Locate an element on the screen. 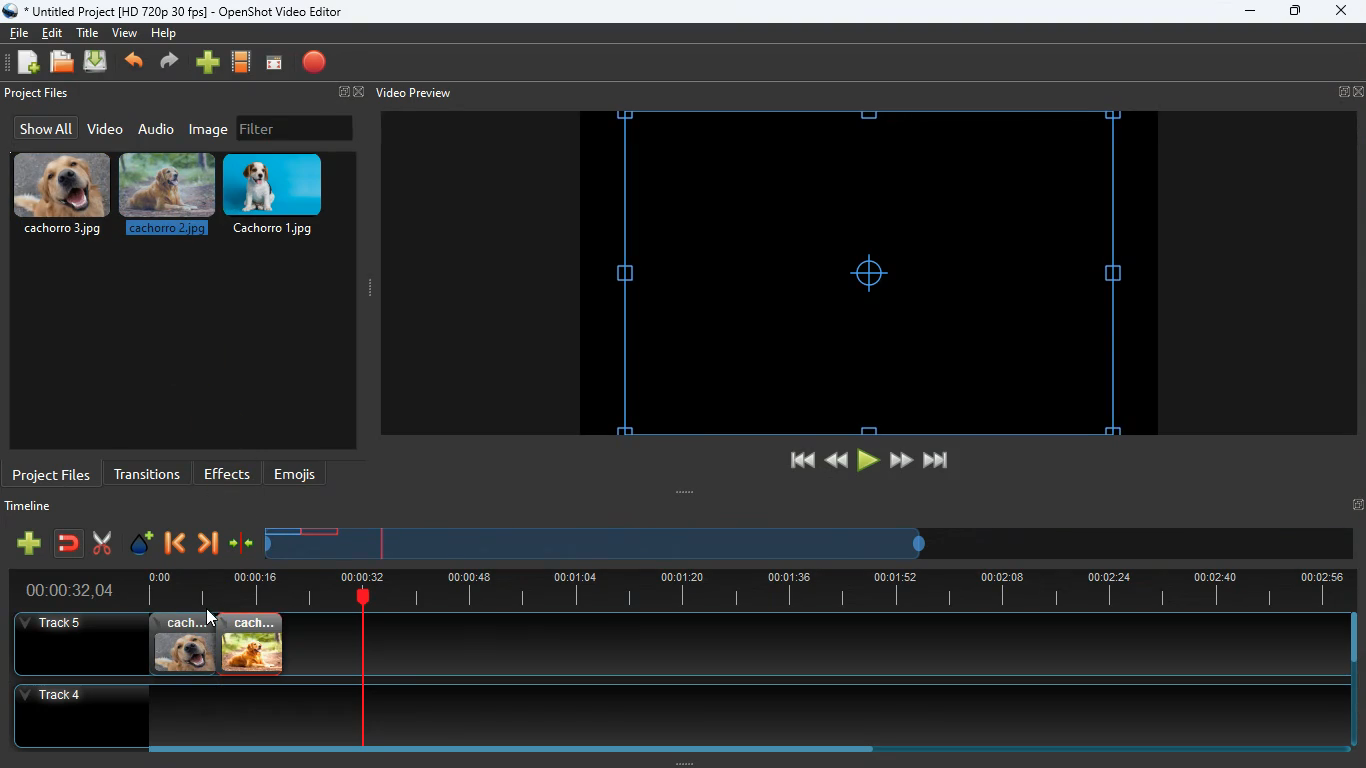 The height and width of the screenshot is (768, 1366). cachorro.3.jpg is located at coordinates (183, 644).